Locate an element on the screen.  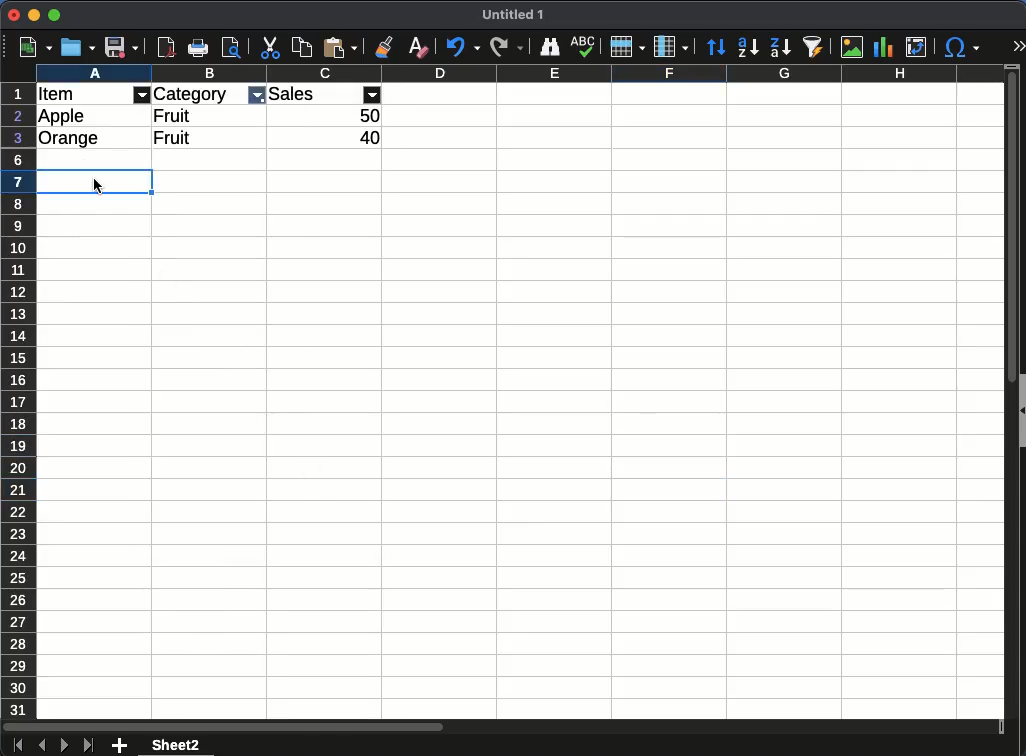
autofilter is located at coordinates (815, 48).